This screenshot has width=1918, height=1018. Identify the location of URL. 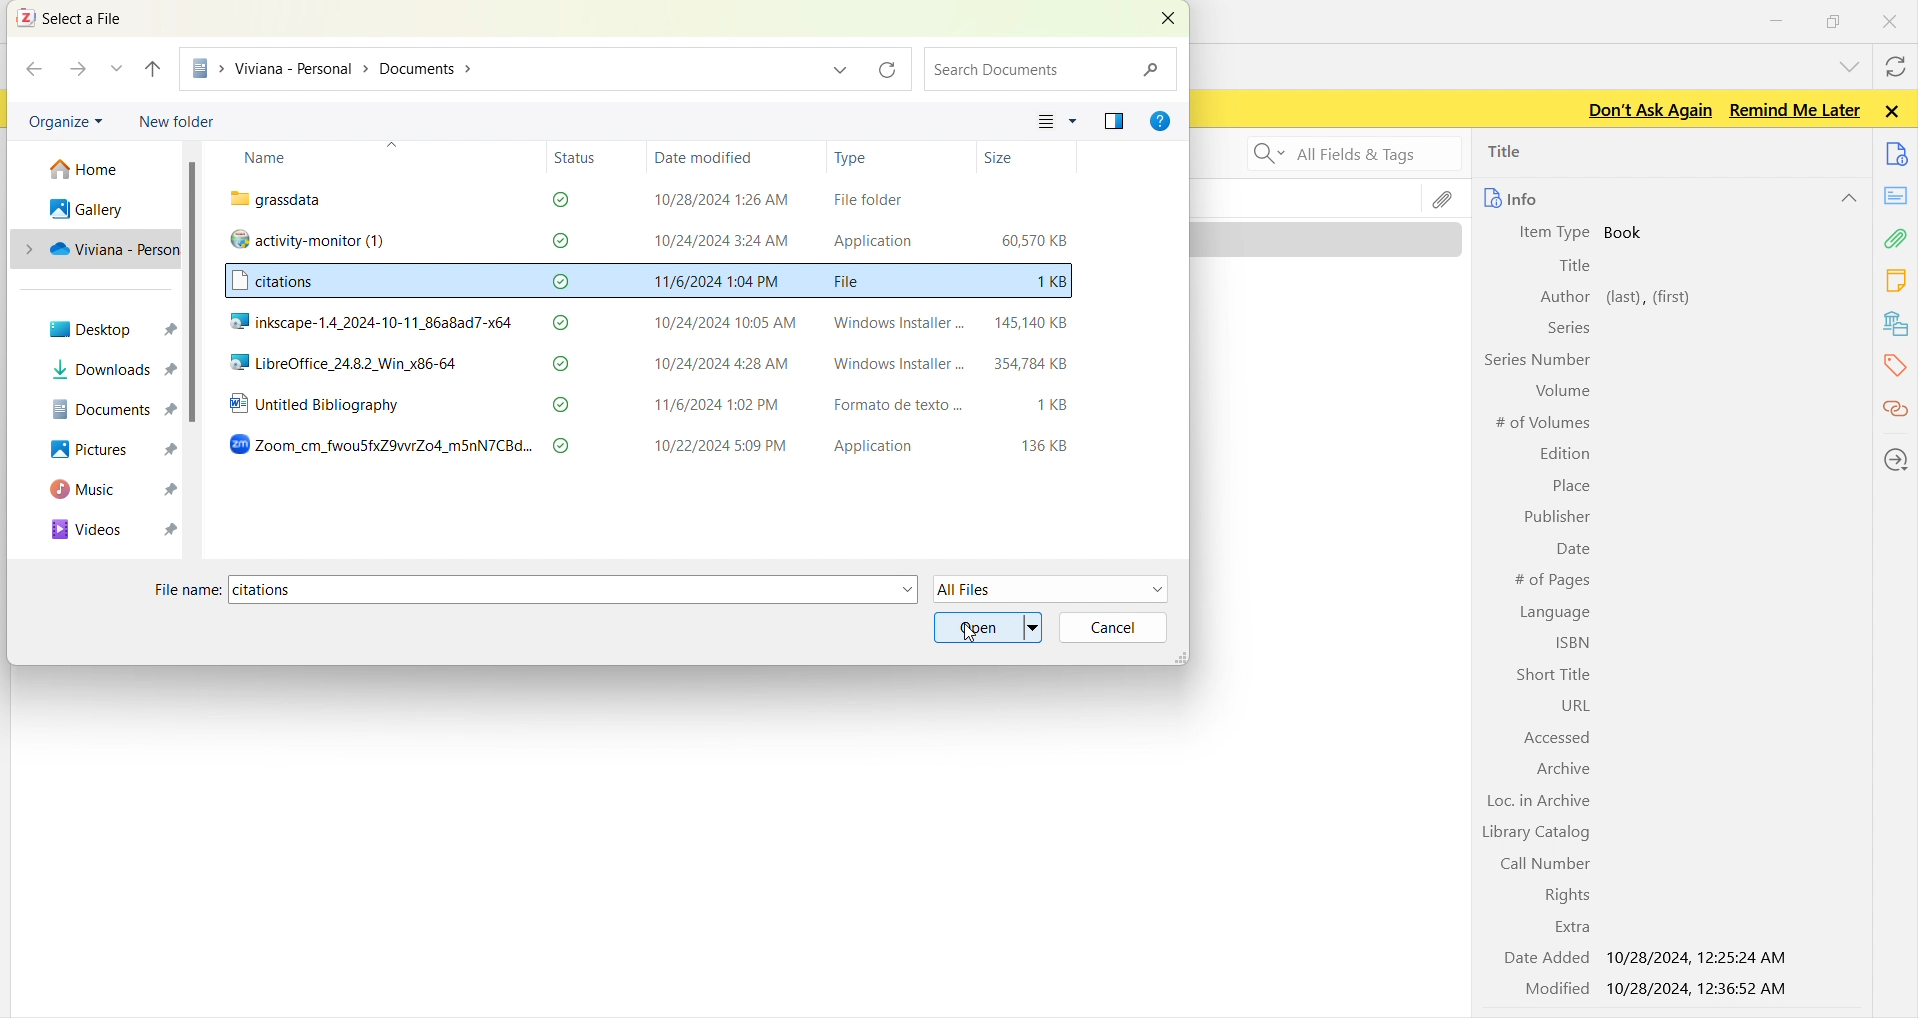
(1570, 704).